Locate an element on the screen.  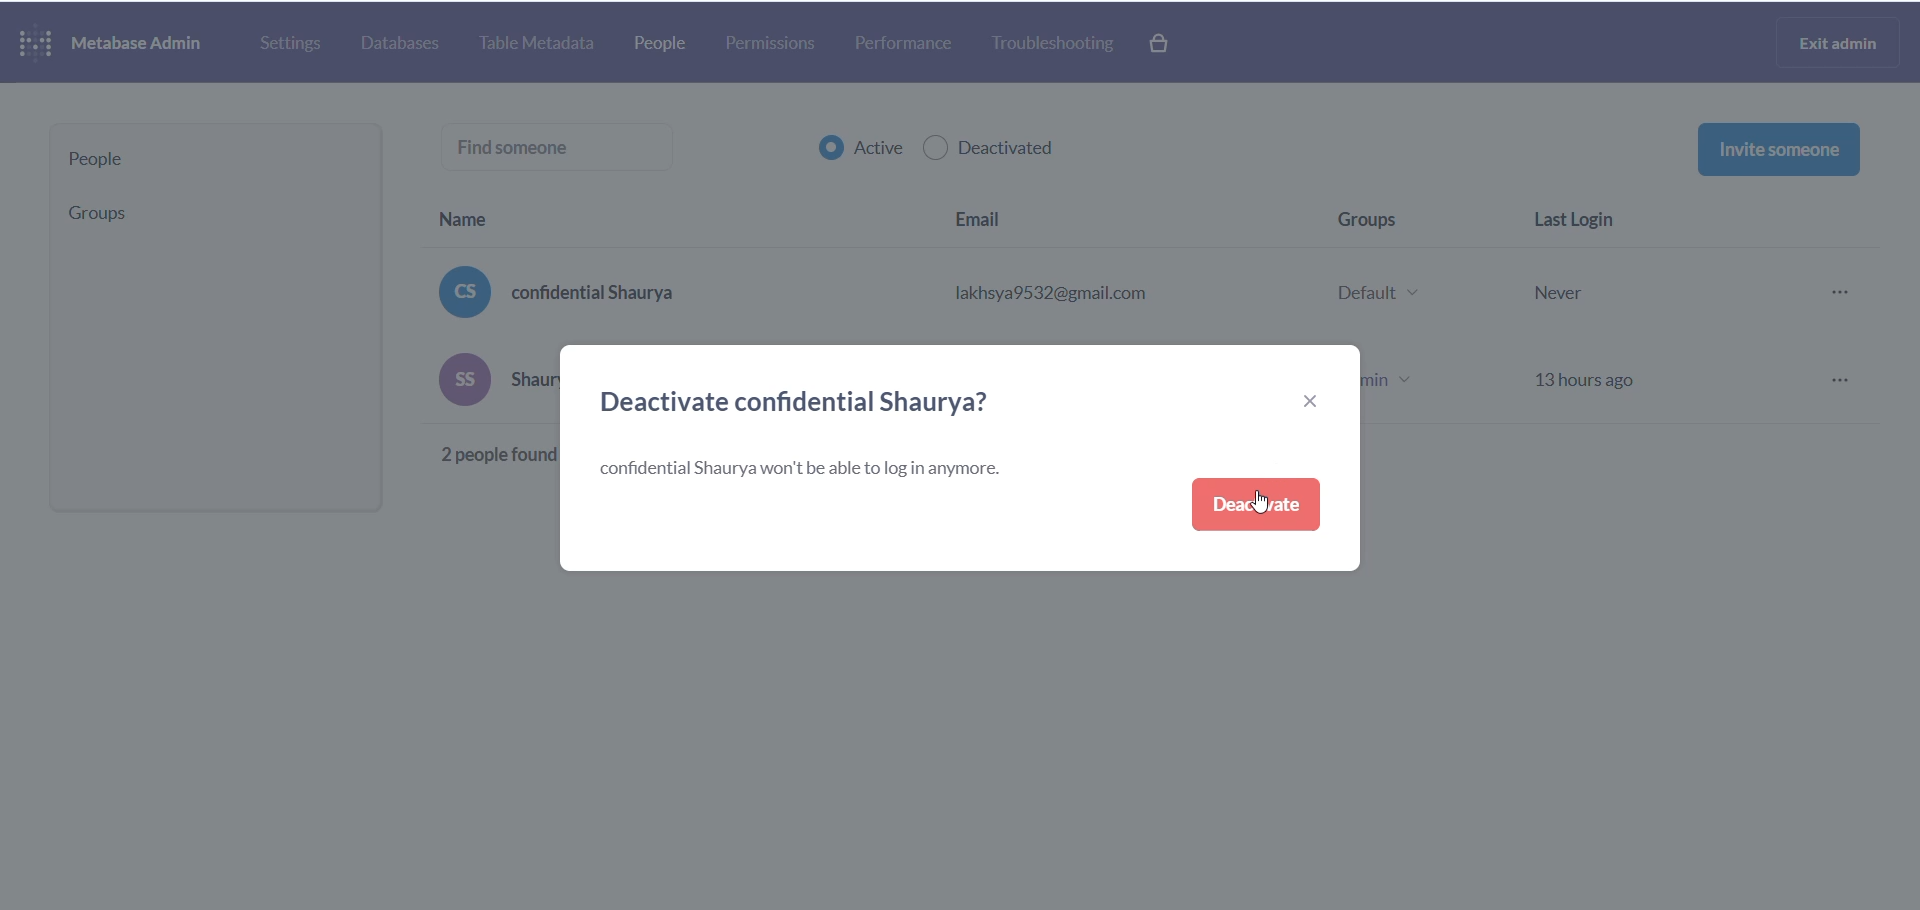
more is located at coordinates (1845, 380).